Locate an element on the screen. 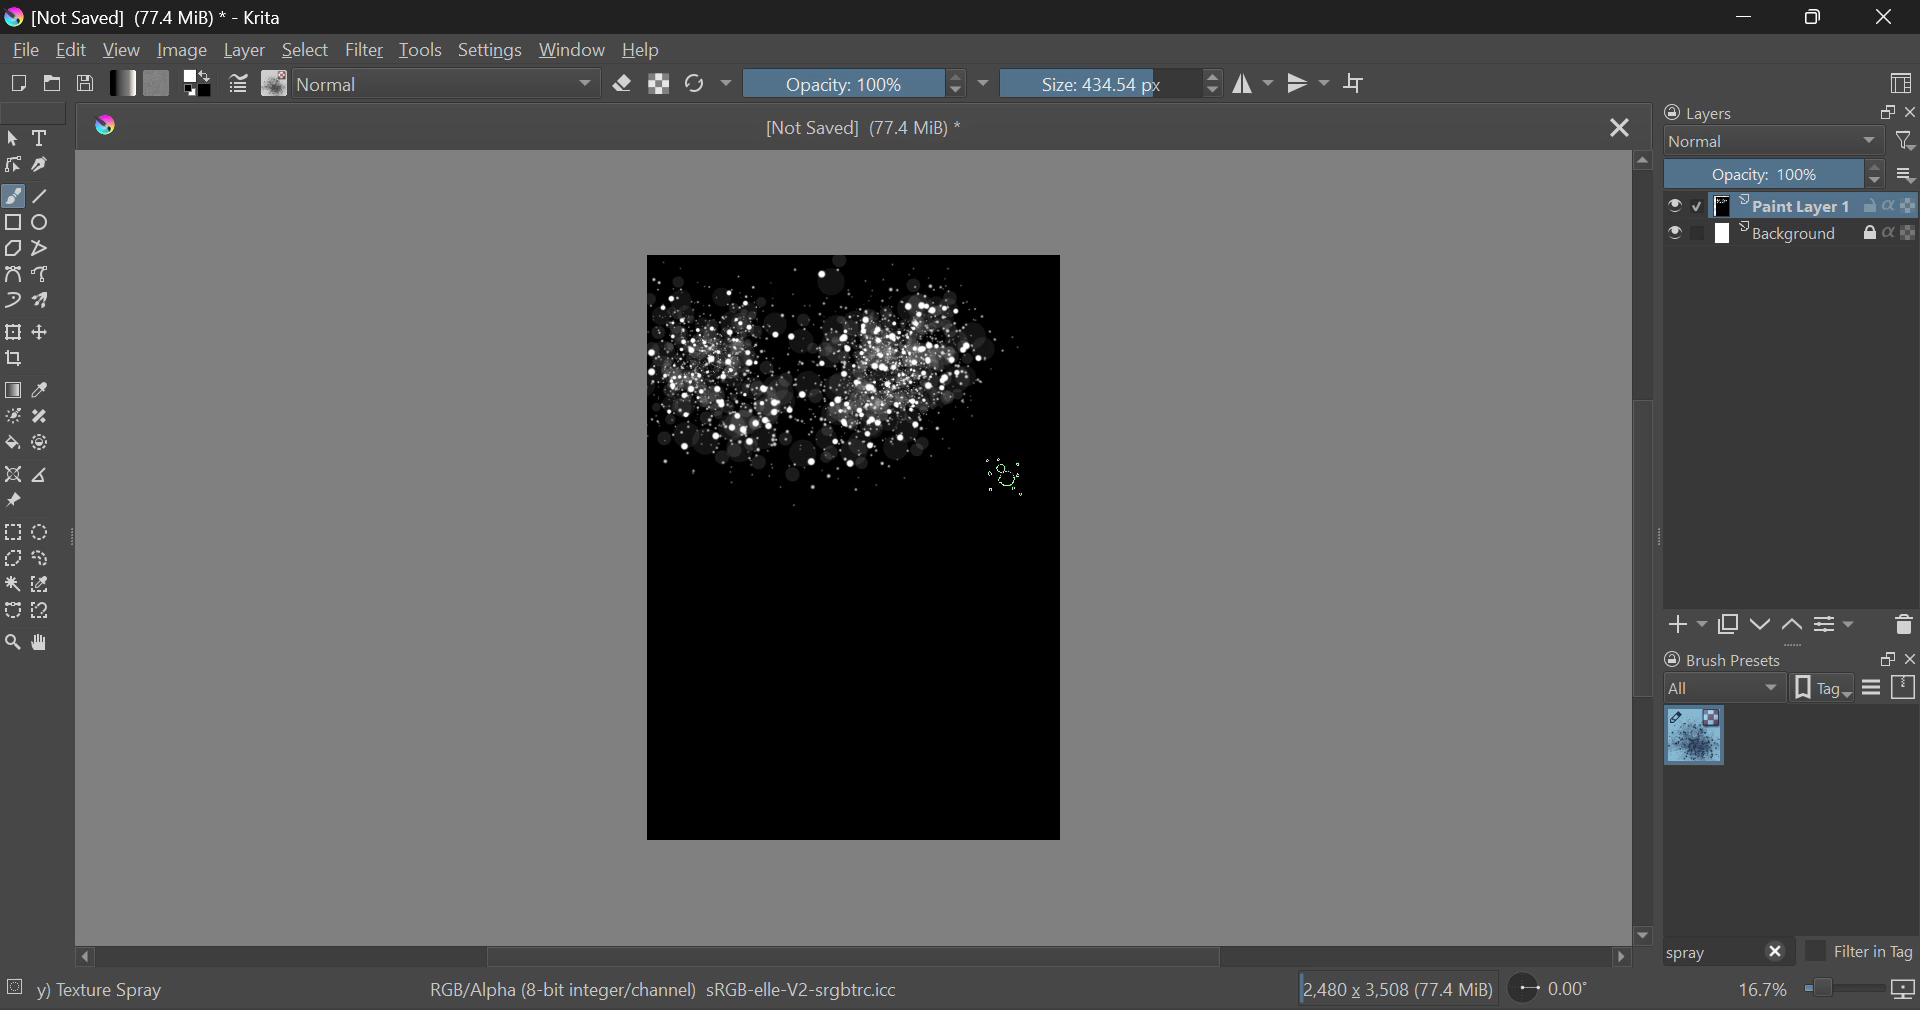 The image size is (1920, 1010). Filter is located at coordinates (365, 50).